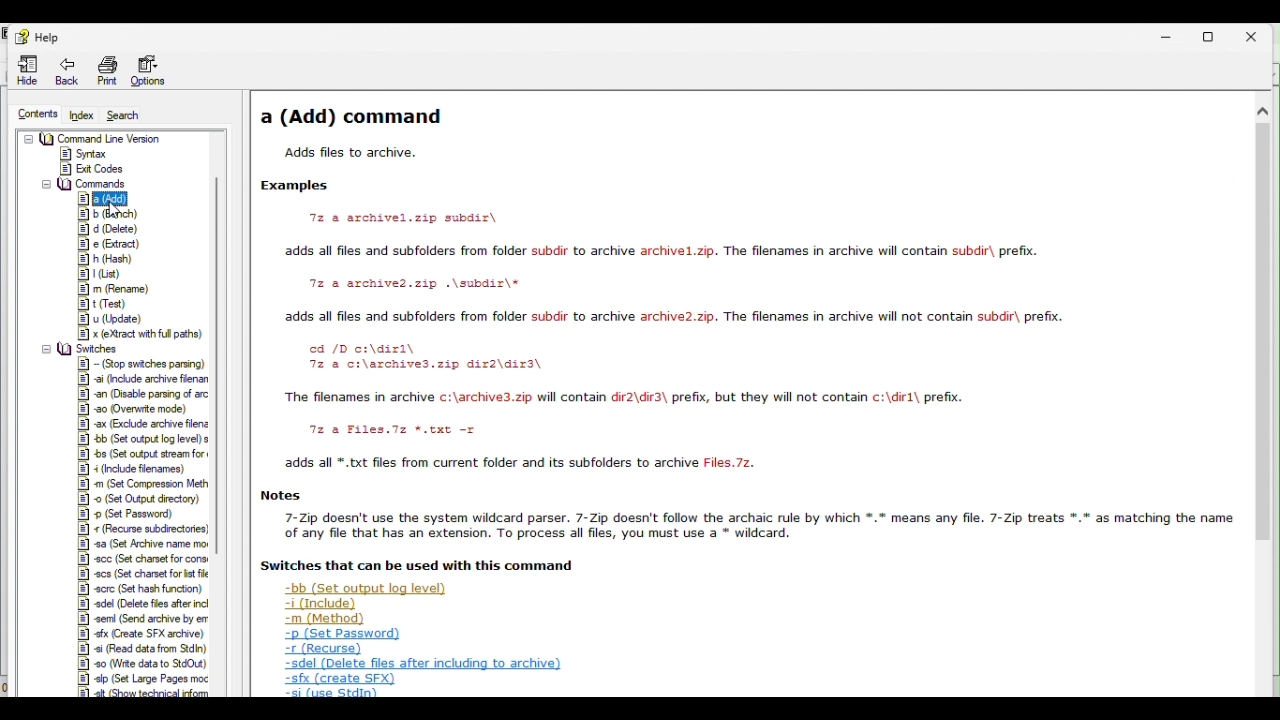  I want to click on -r, so click(324, 649).